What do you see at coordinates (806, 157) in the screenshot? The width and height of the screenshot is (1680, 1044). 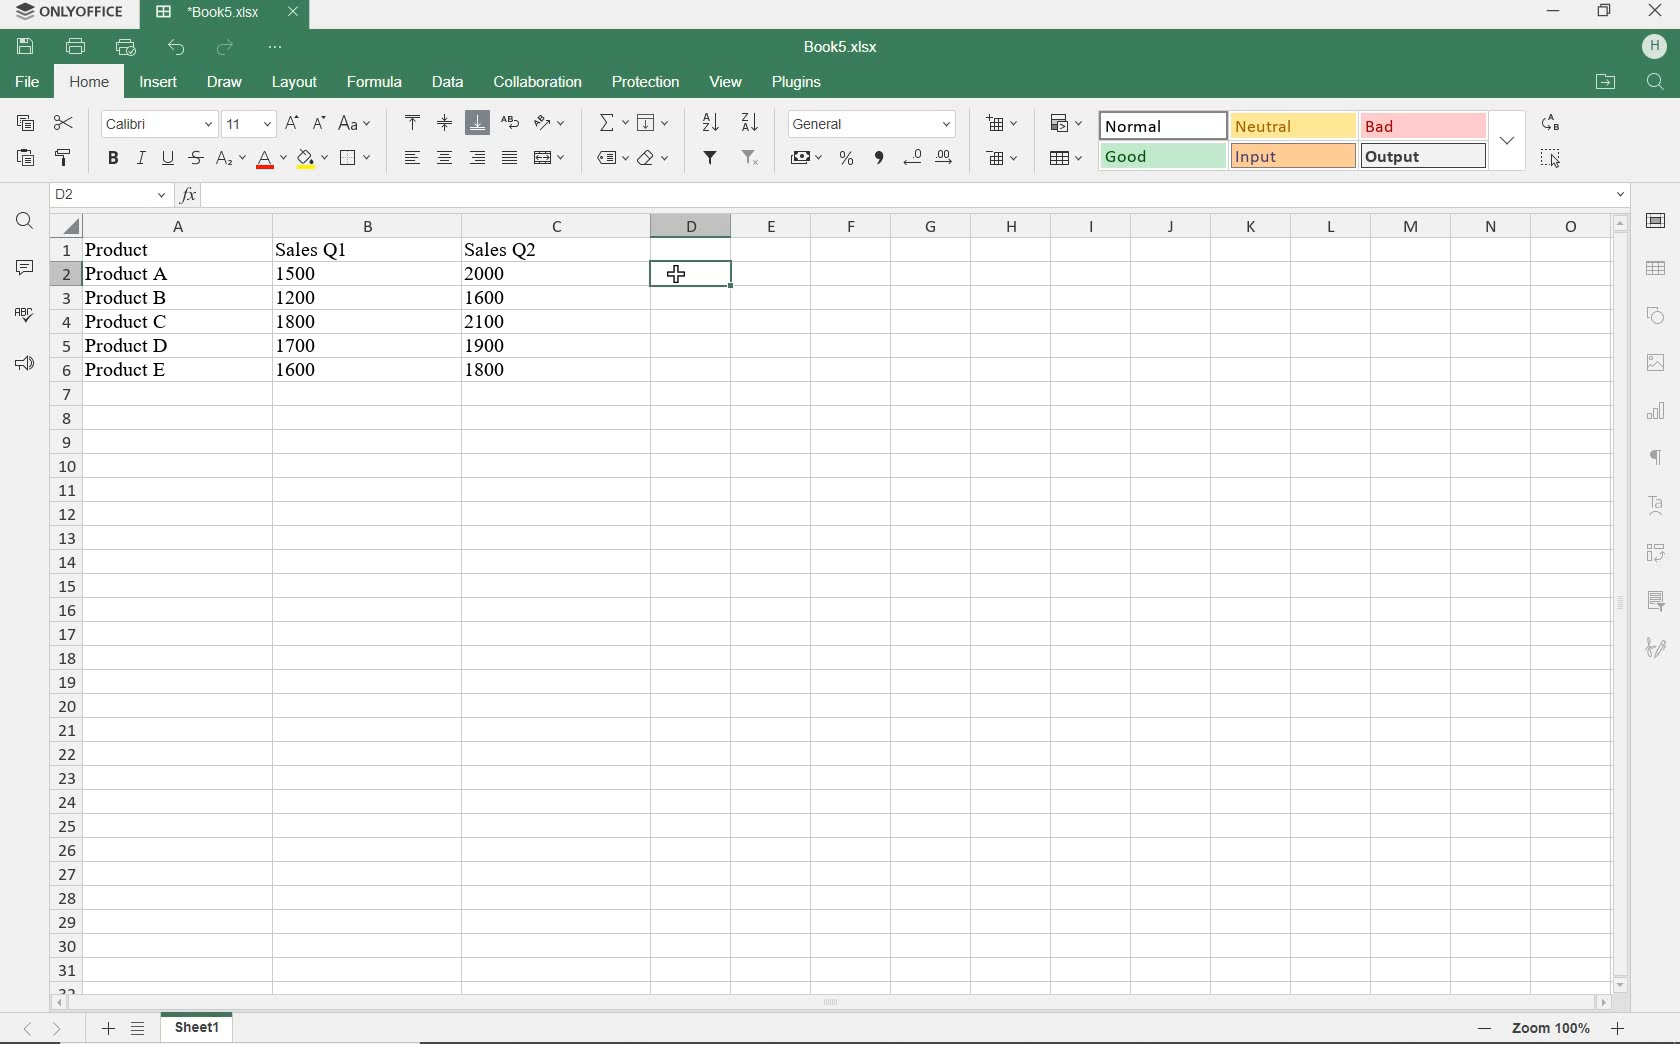 I see `accounting style` at bounding box center [806, 157].